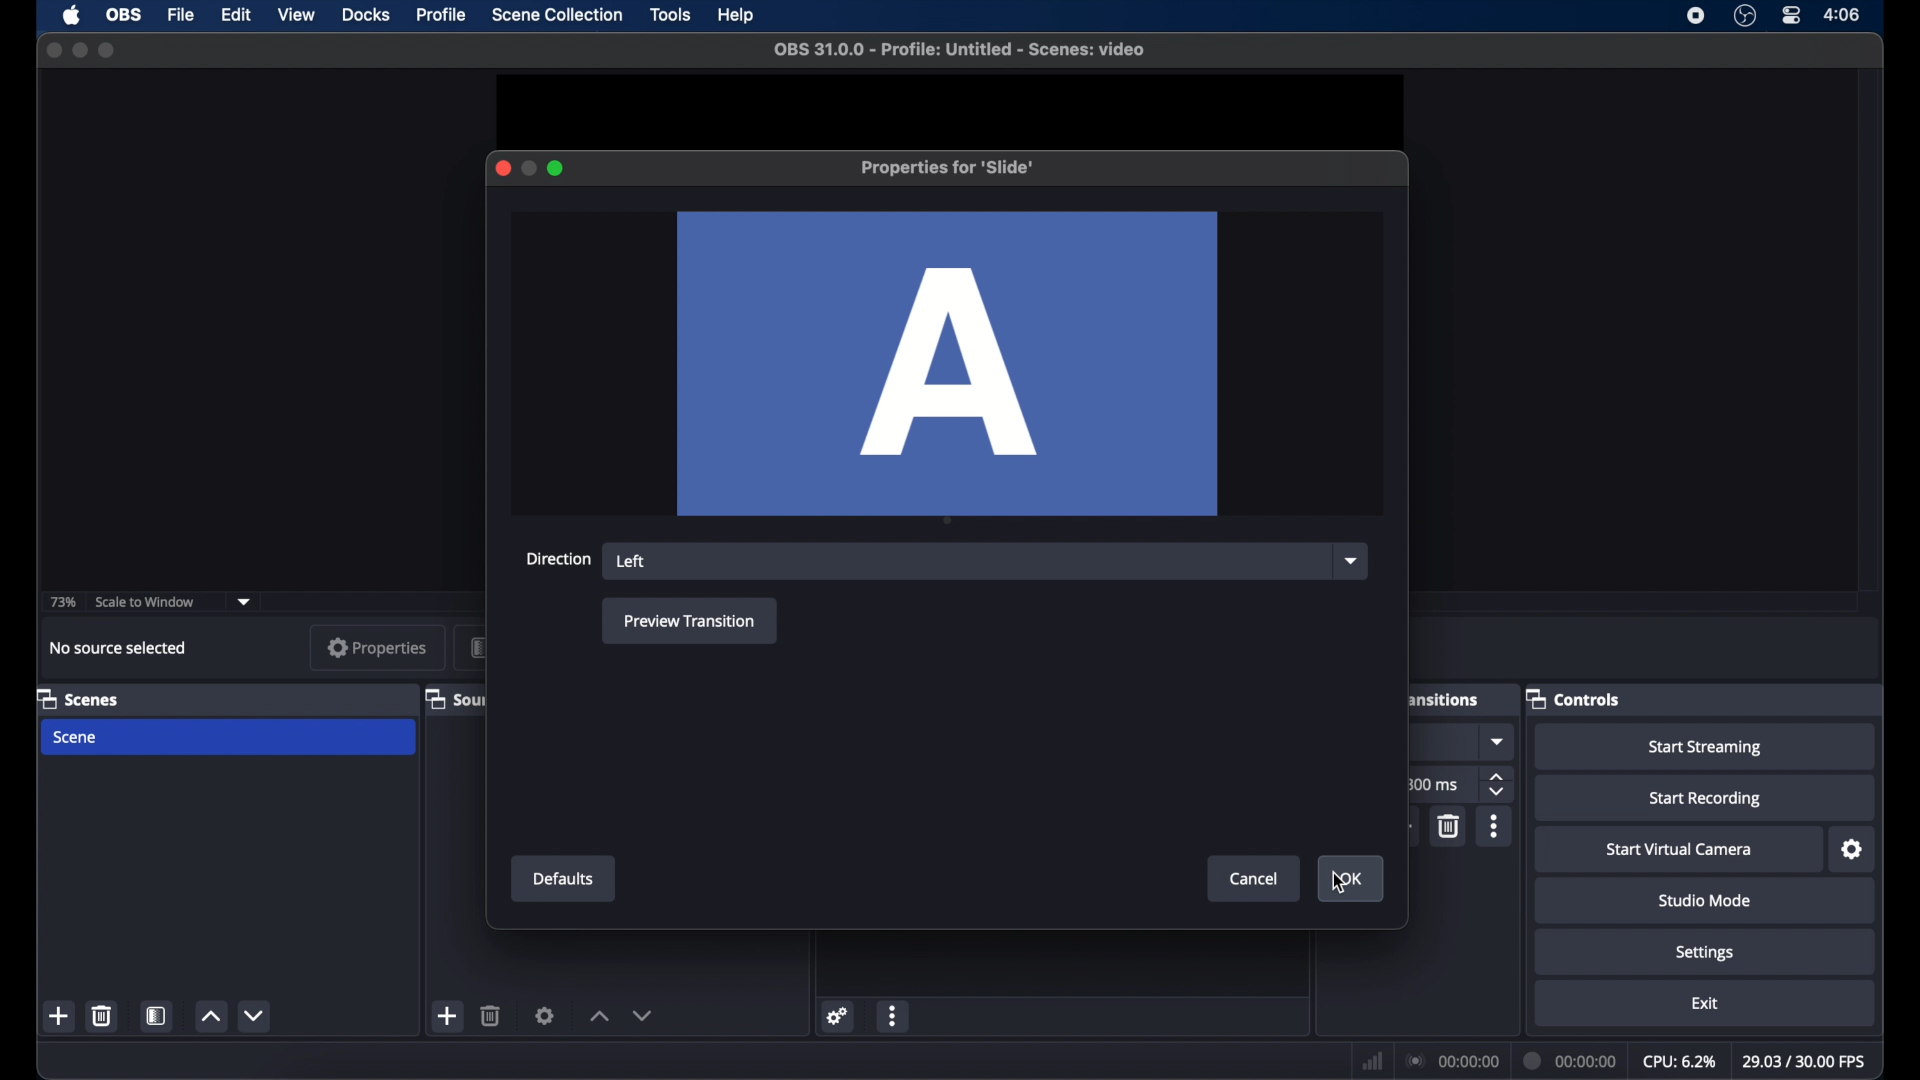 The width and height of the screenshot is (1920, 1080). Describe the element at coordinates (839, 1016) in the screenshot. I see `settings` at that location.